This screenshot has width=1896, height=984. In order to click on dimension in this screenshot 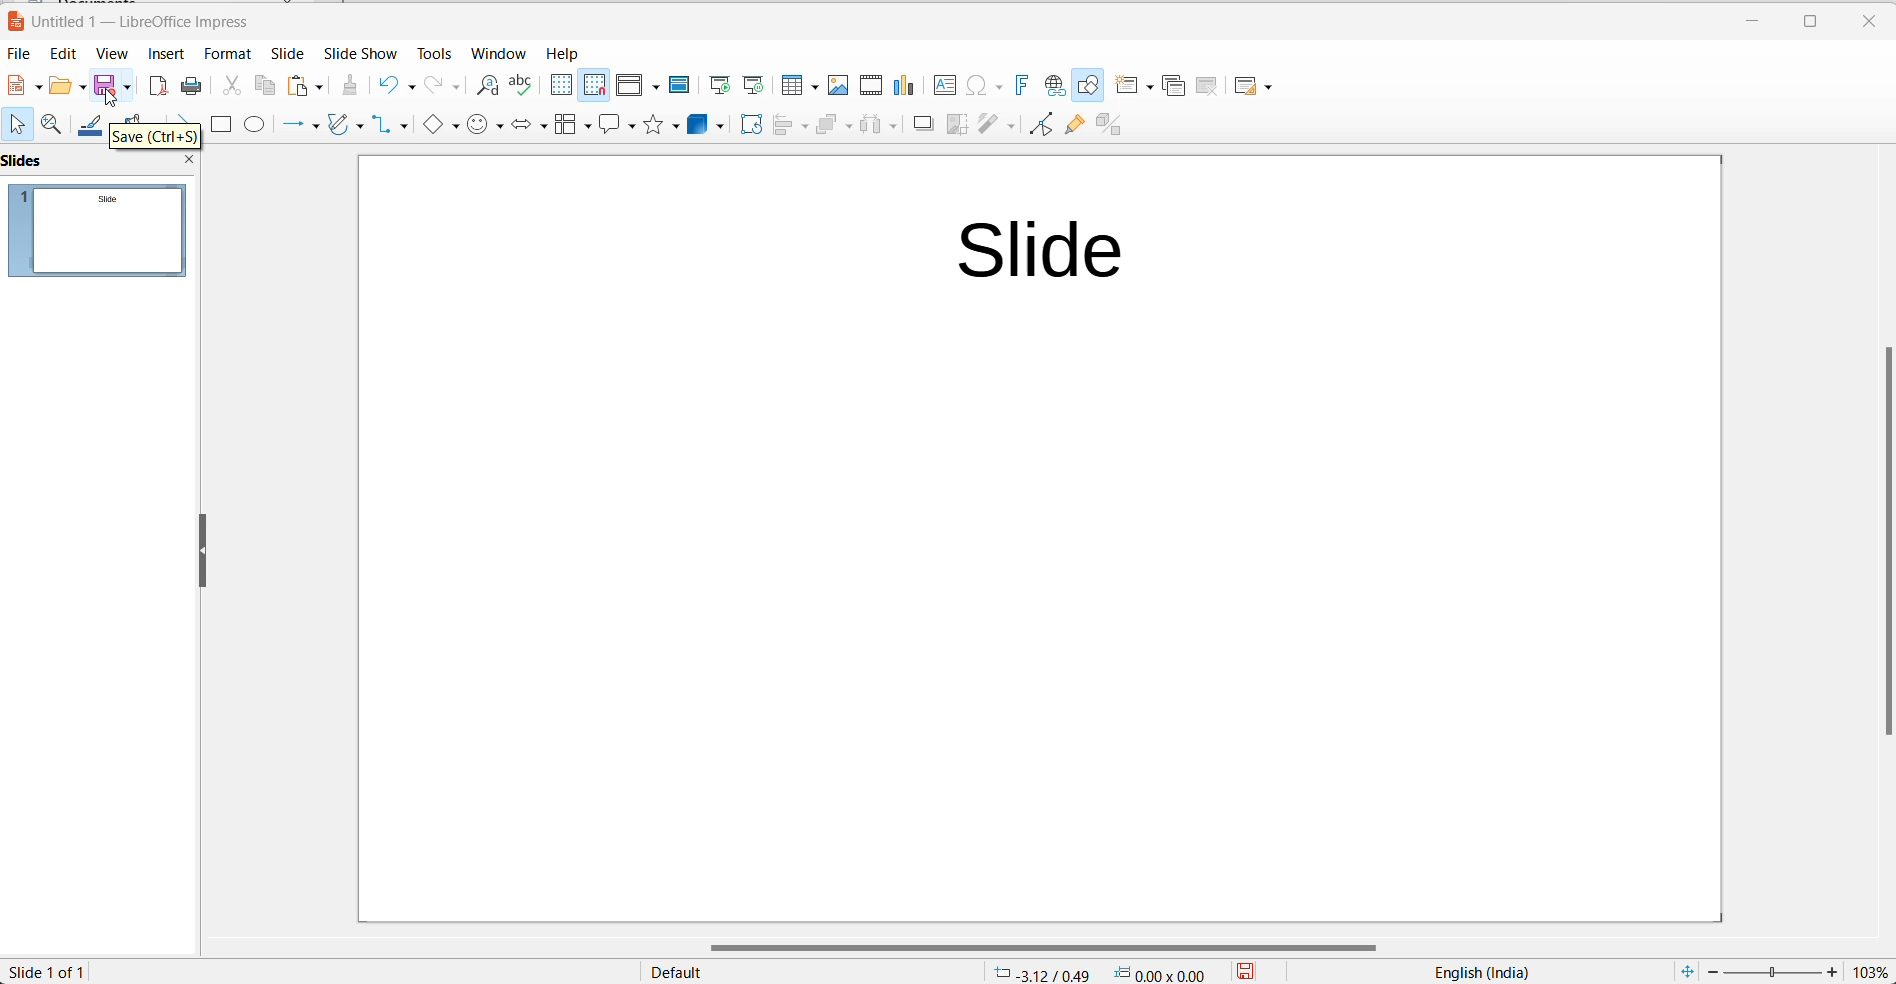, I will do `click(1161, 972)`.